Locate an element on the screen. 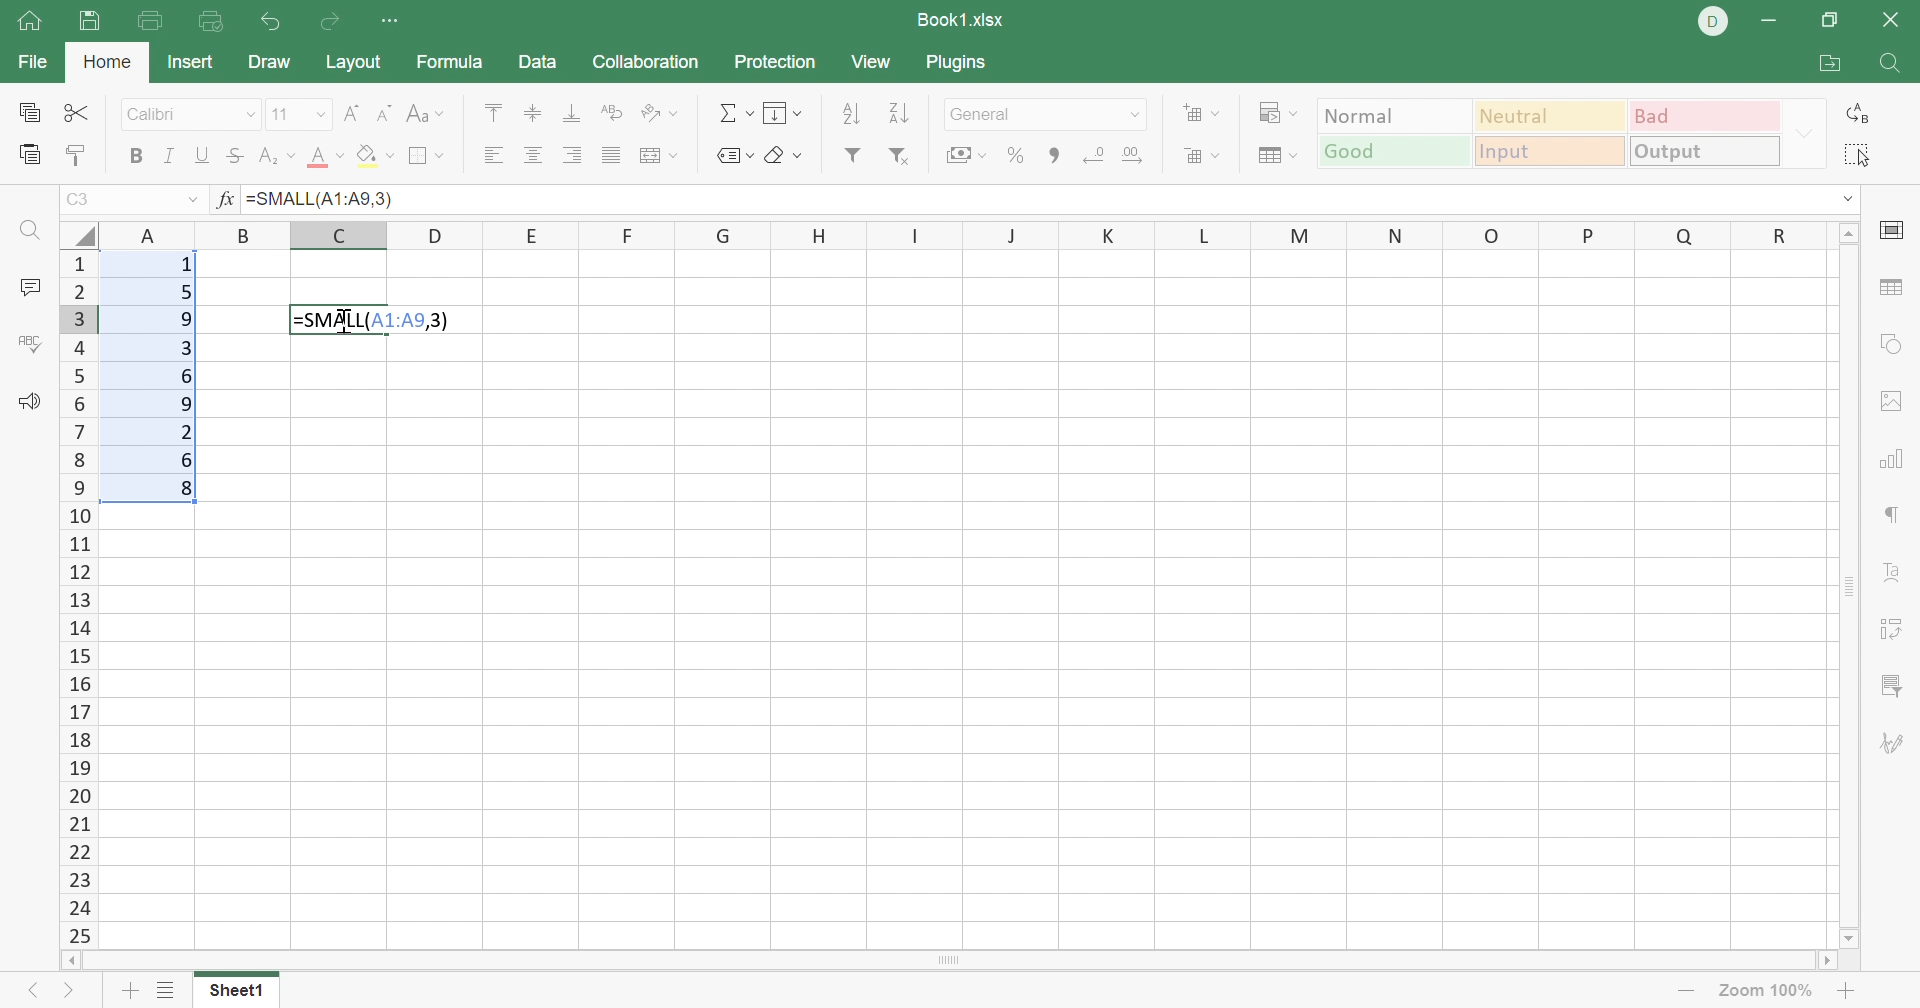 The height and width of the screenshot is (1008, 1920). Decrease decimal is located at coordinates (1093, 152).